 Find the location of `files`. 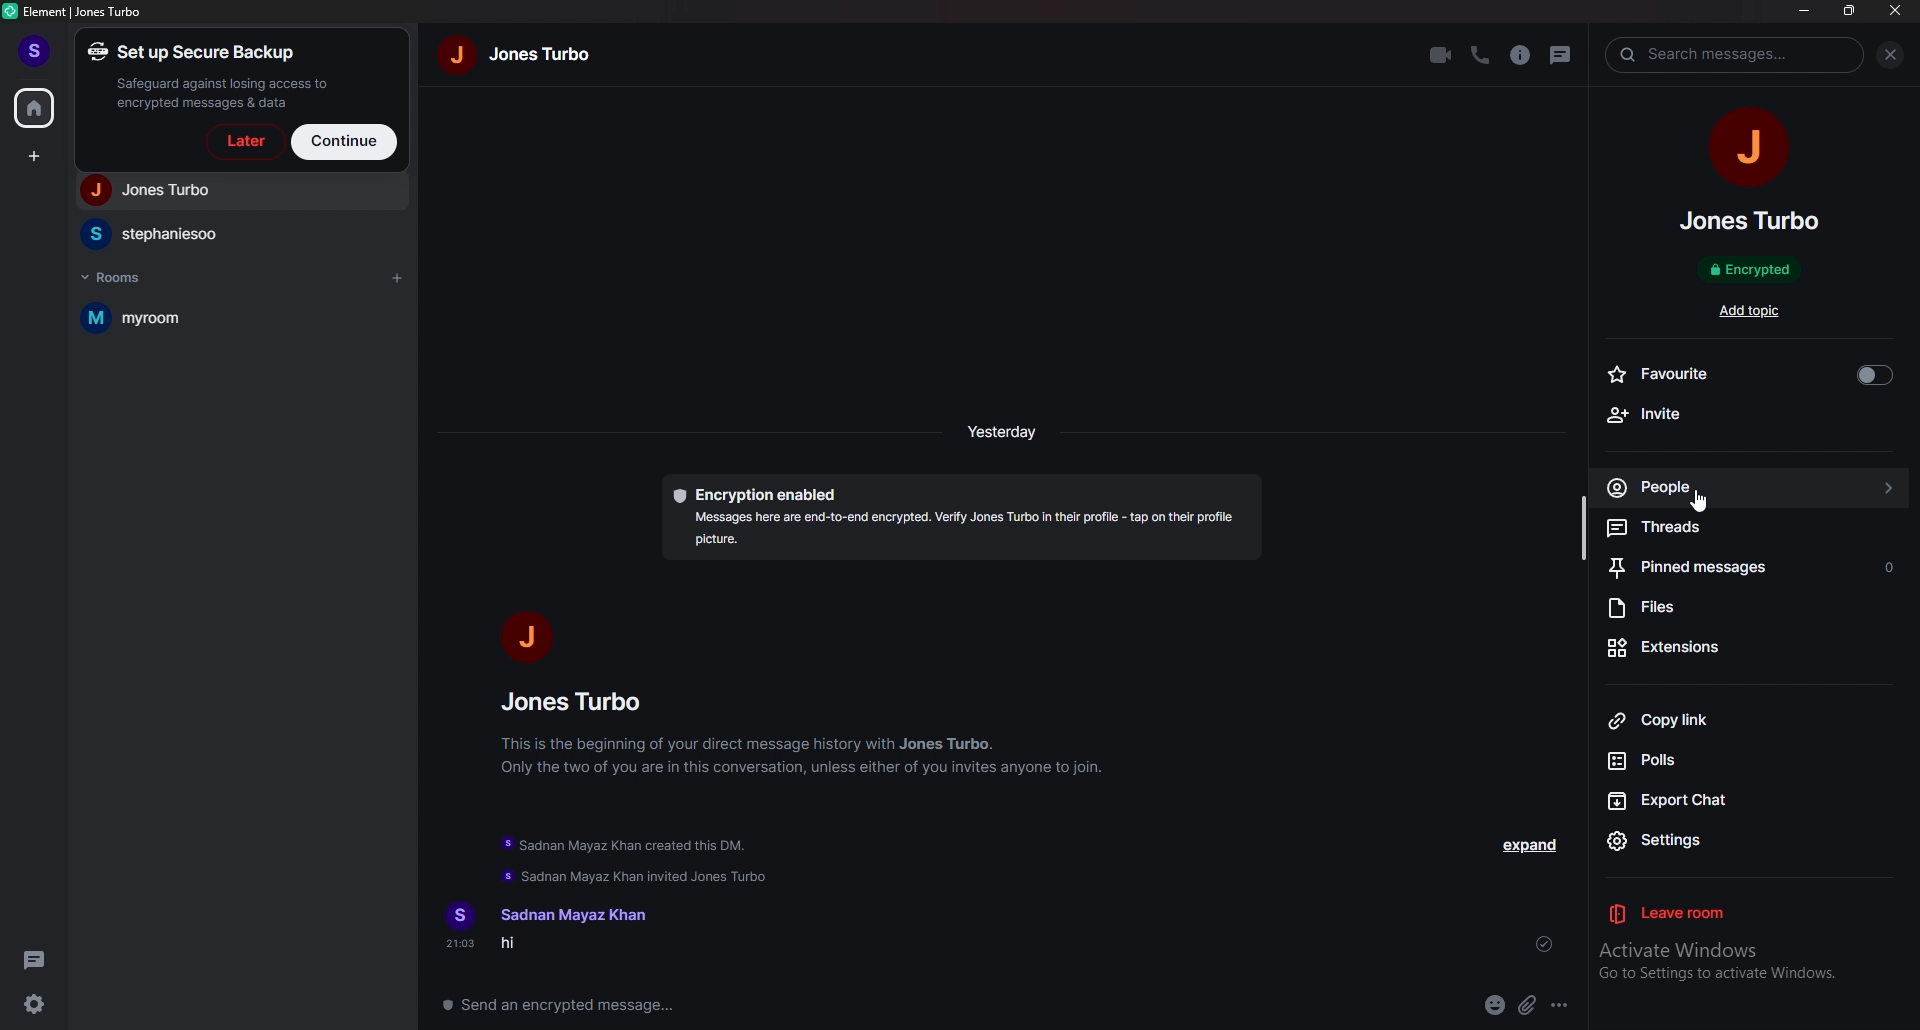

files is located at coordinates (1746, 606).